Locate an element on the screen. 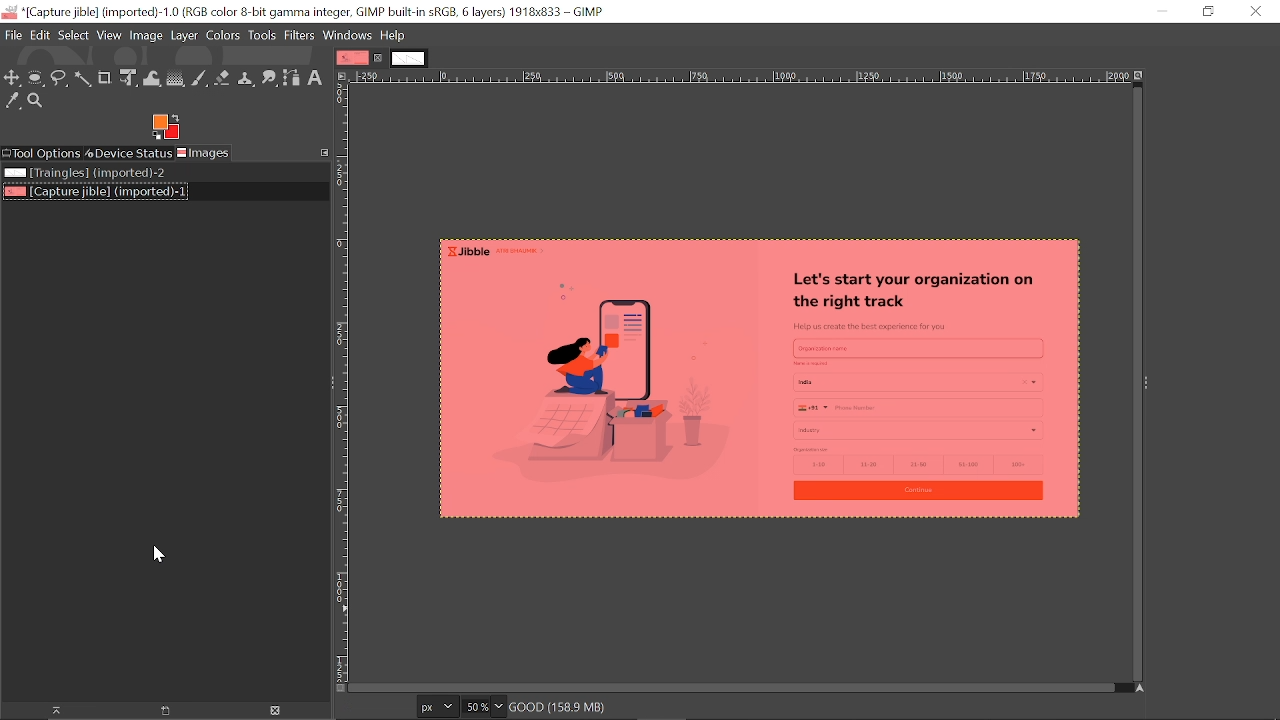 This screenshot has height=720, width=1280. Window is located at coordinates (349, 35).